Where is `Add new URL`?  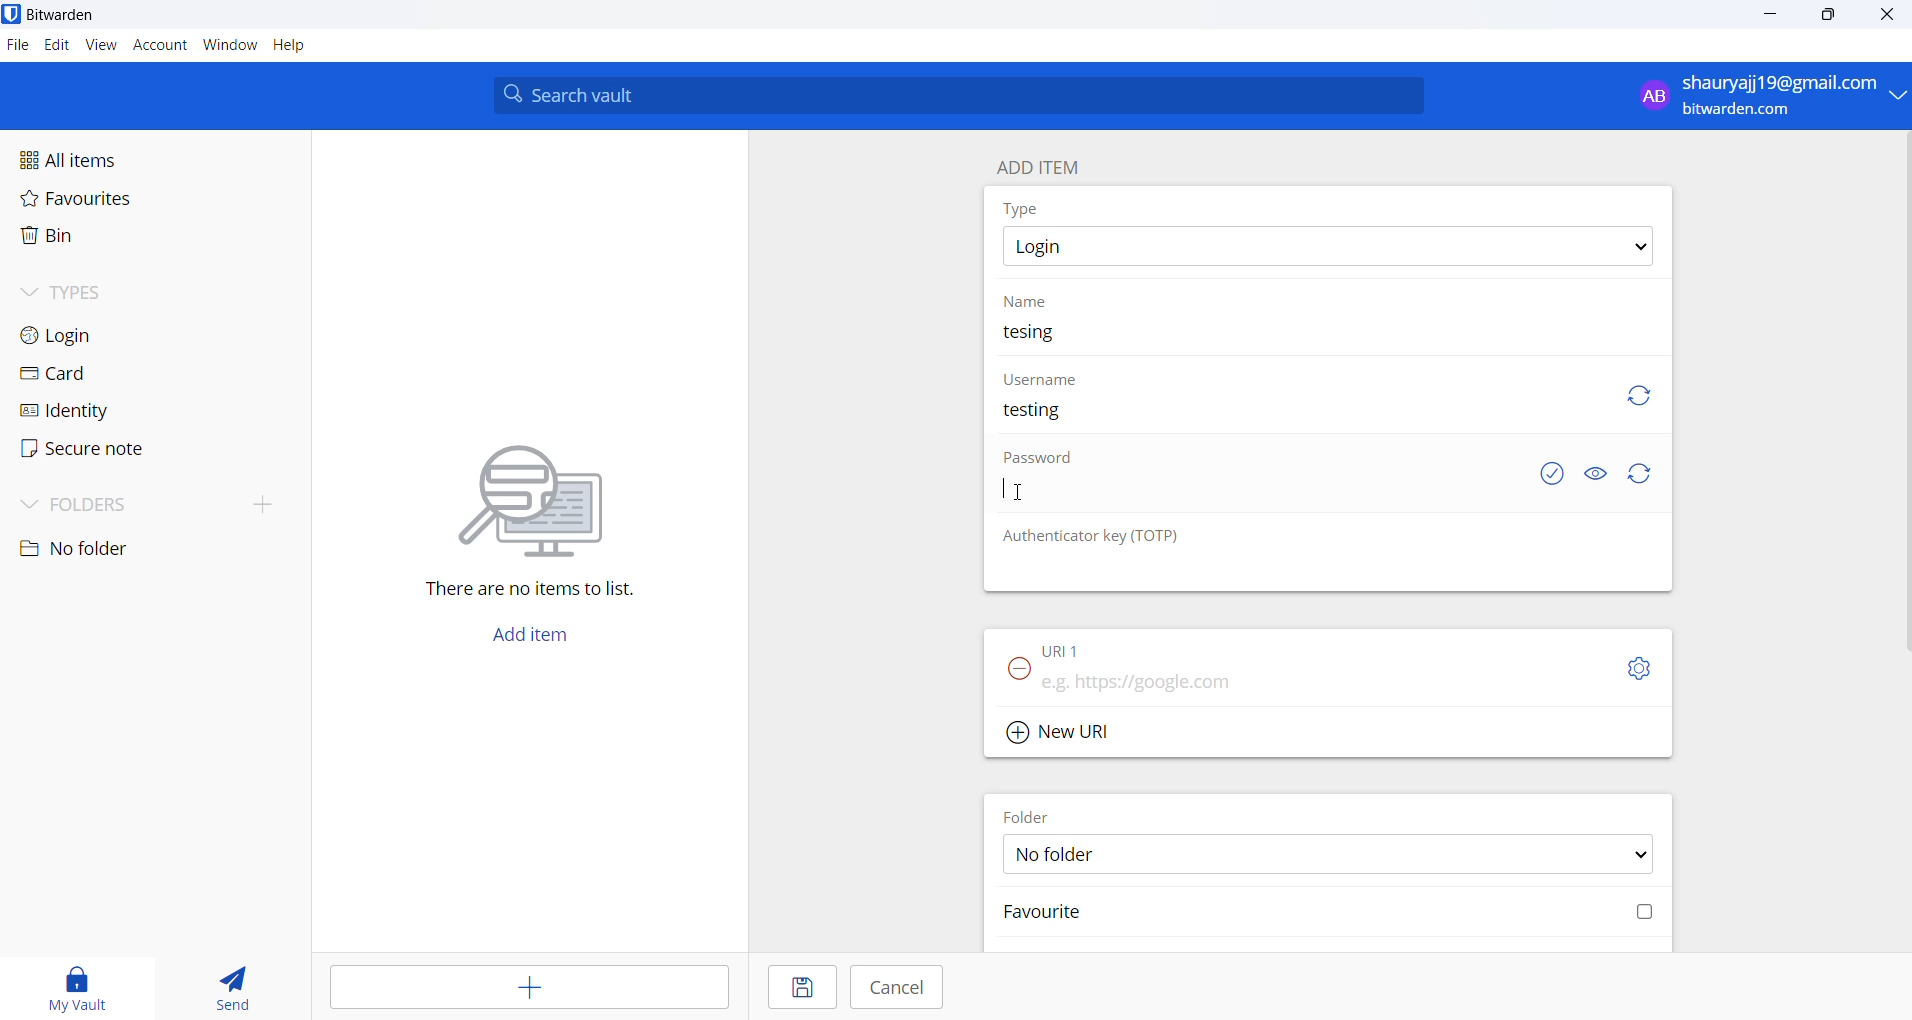 Add new URL is located at coordinates (1062, 729).